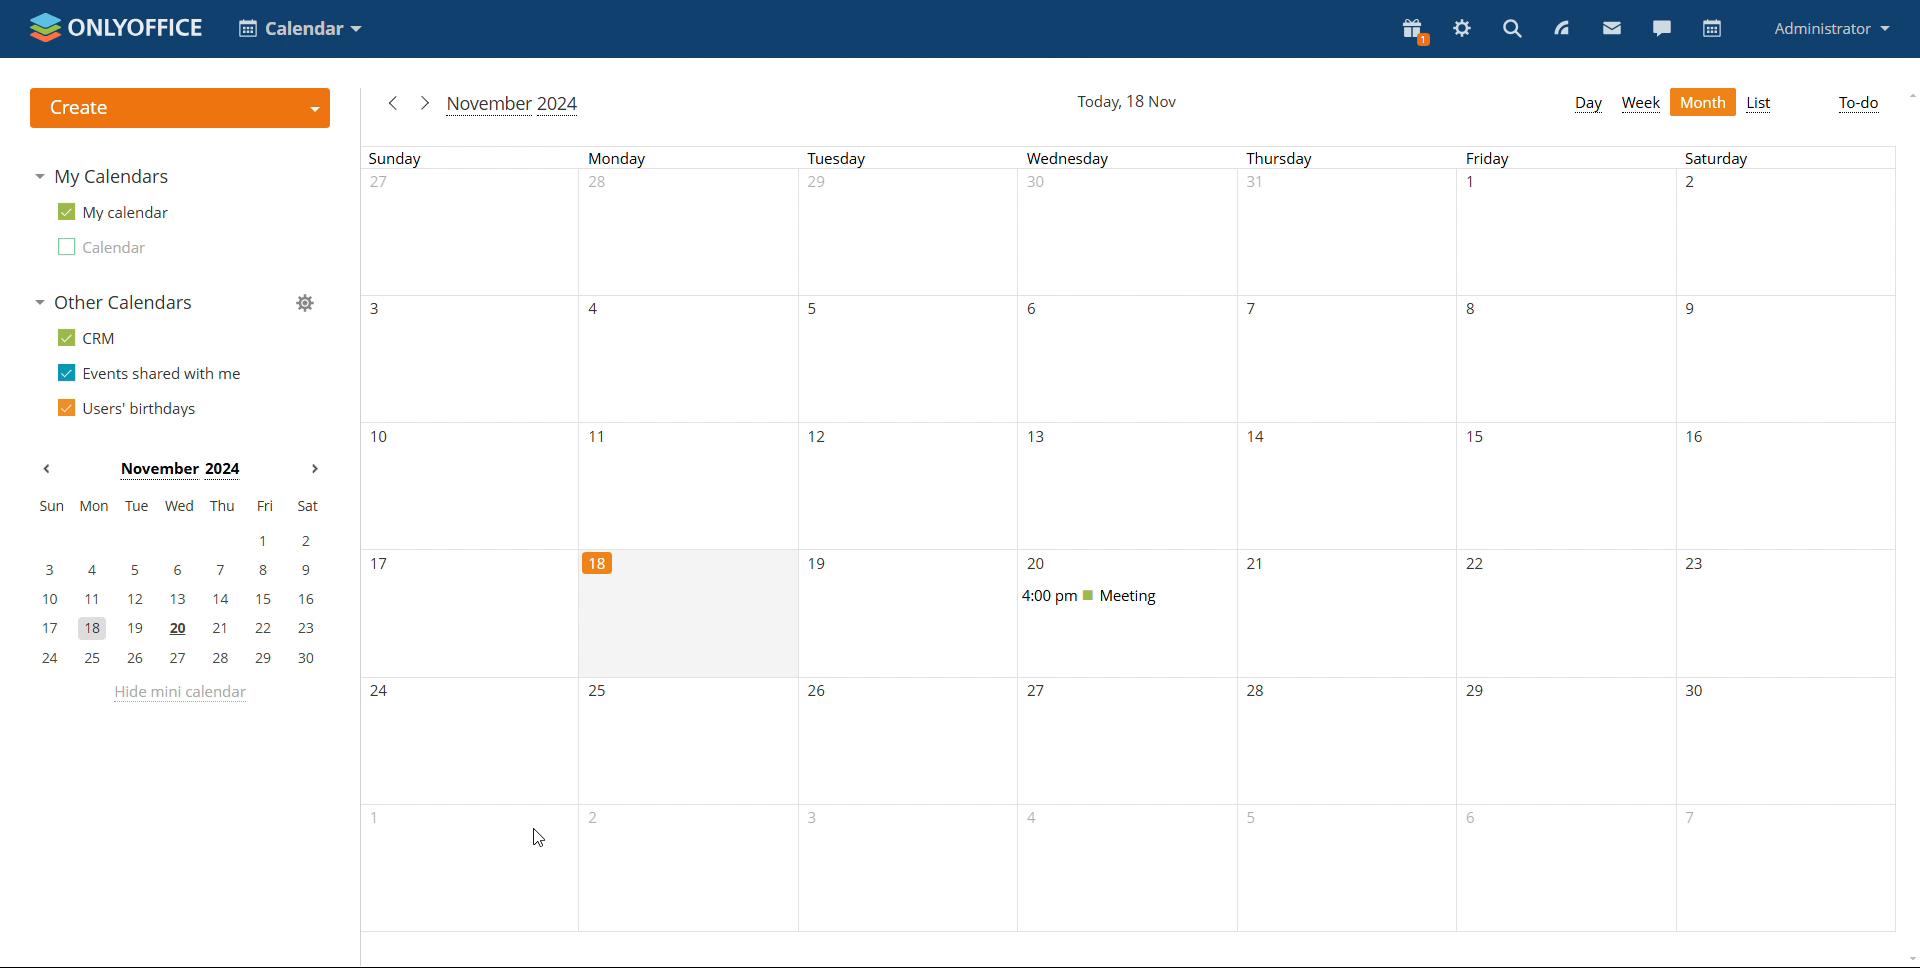  What do you see at coordinates (101, 247) in the screenshot?
I see `calendar` at bounding box center [101, 247].